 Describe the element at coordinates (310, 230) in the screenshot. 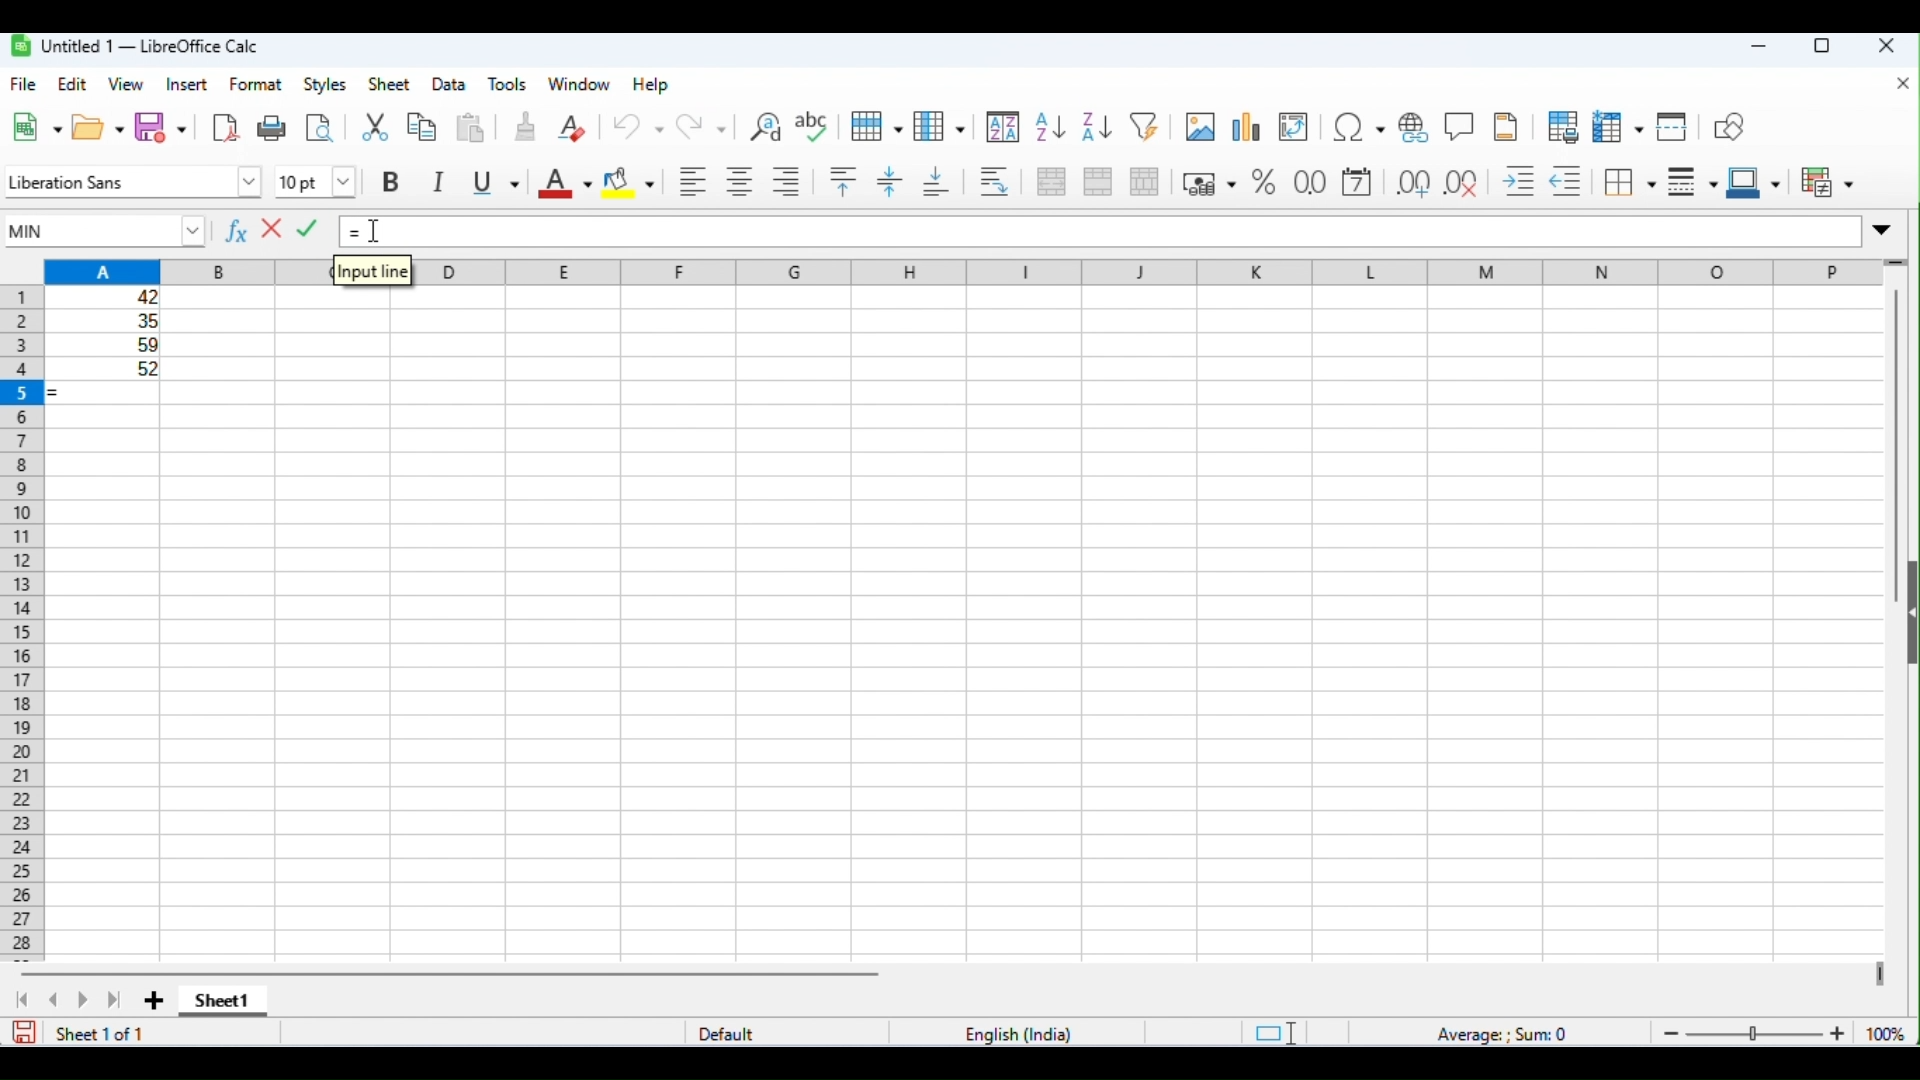

I see `accept` at that location.